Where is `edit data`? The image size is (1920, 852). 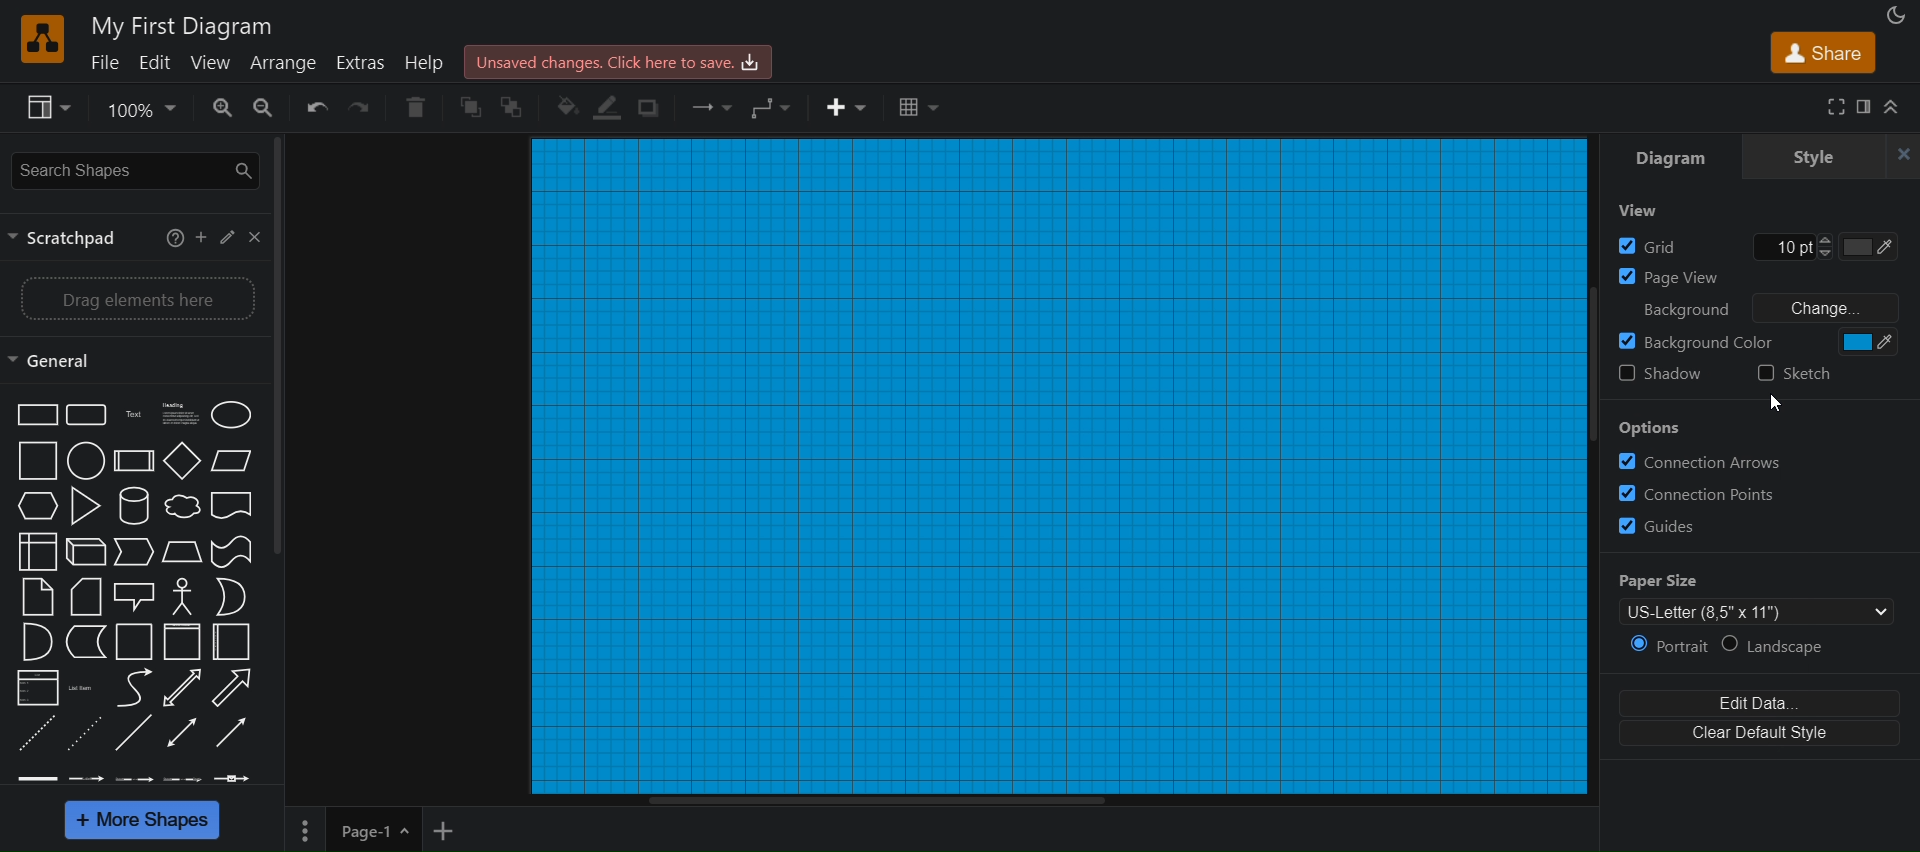
edit data is located at coordinates (1765, 704).